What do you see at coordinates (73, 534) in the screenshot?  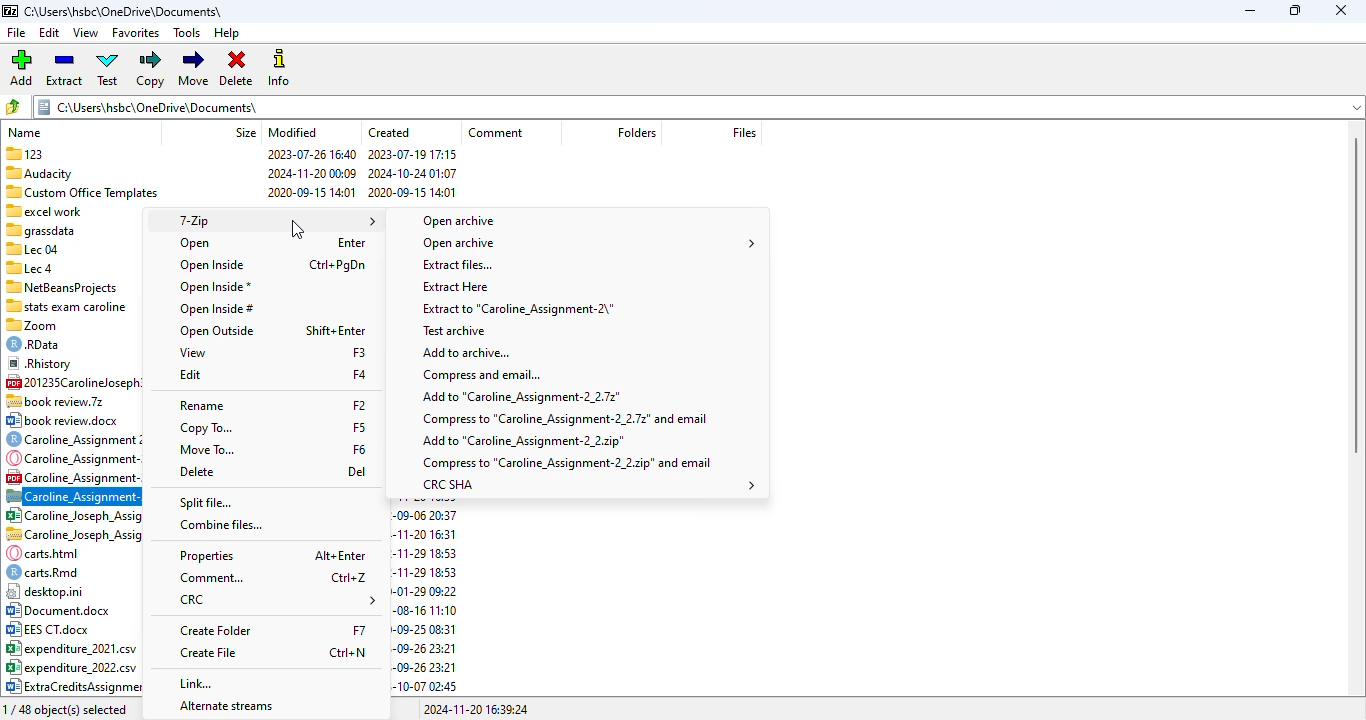 I see `~~. Caroline Joseph Assign... 92731 2024-11-20 16:31 2024-11-20 16:31` at bounding box center [73, 534].